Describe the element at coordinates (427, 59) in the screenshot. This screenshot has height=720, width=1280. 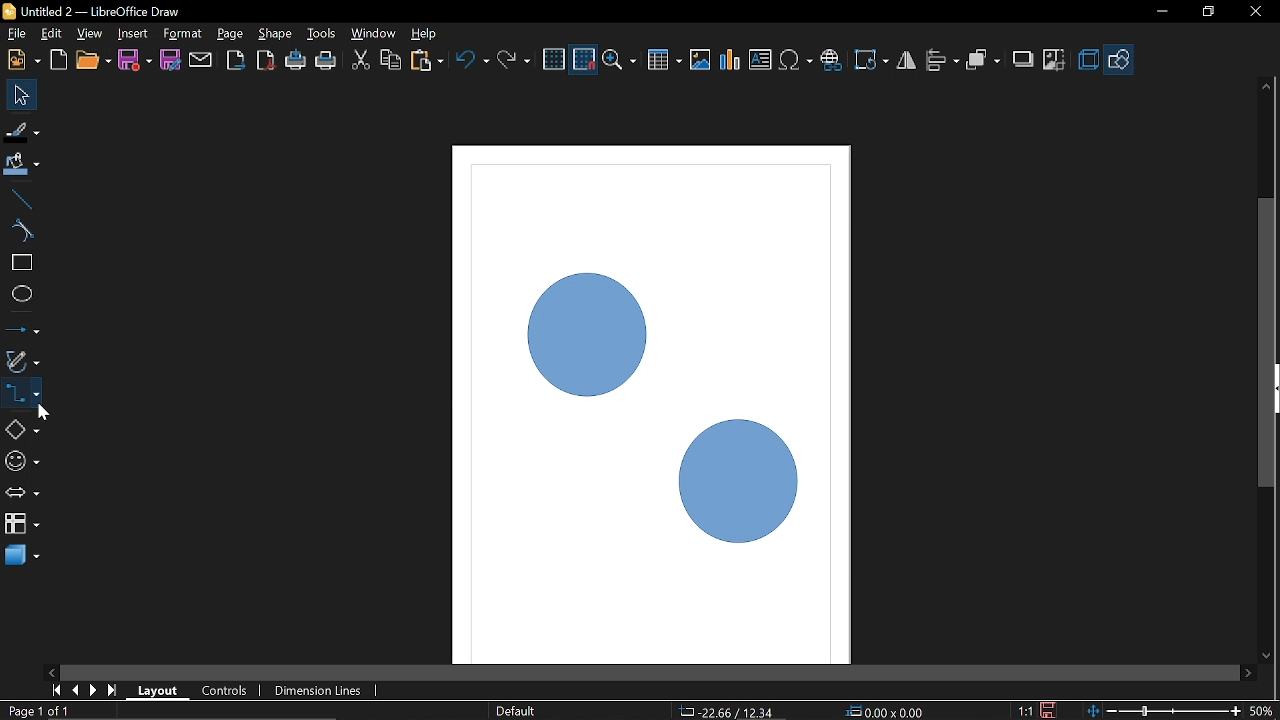
I see `Paste` at that location.